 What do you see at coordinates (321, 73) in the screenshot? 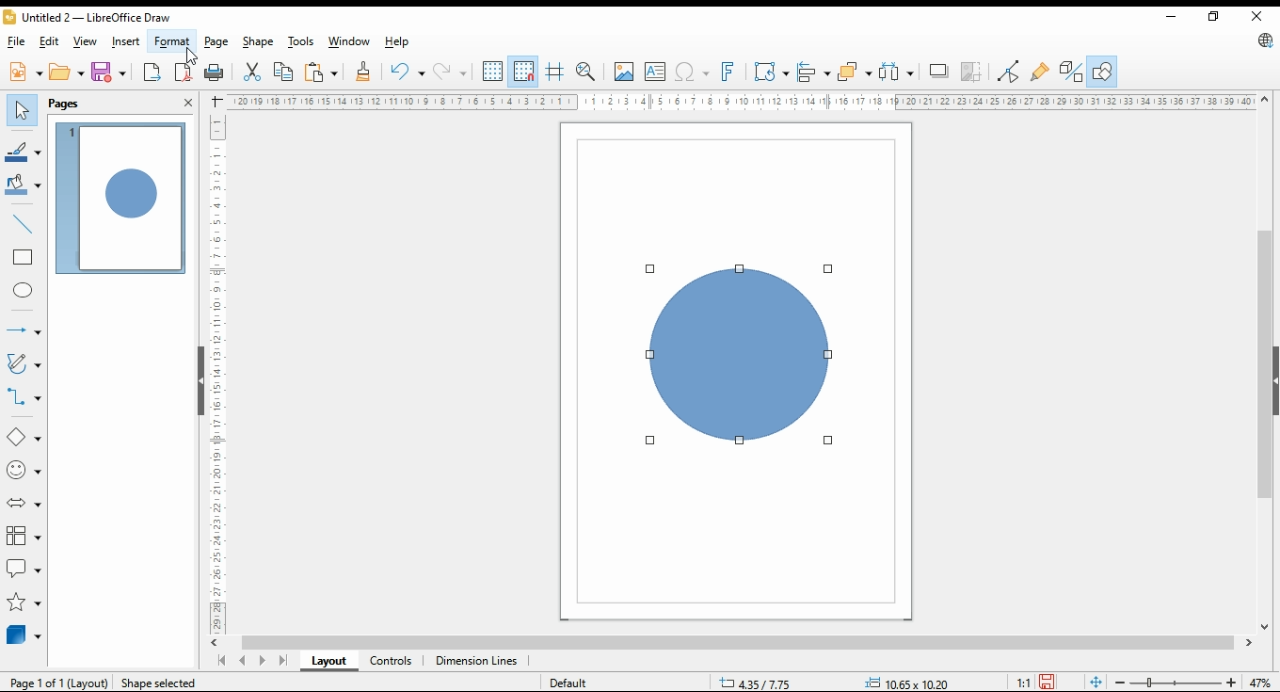
I see `paste` at bounding box center [321, 73].